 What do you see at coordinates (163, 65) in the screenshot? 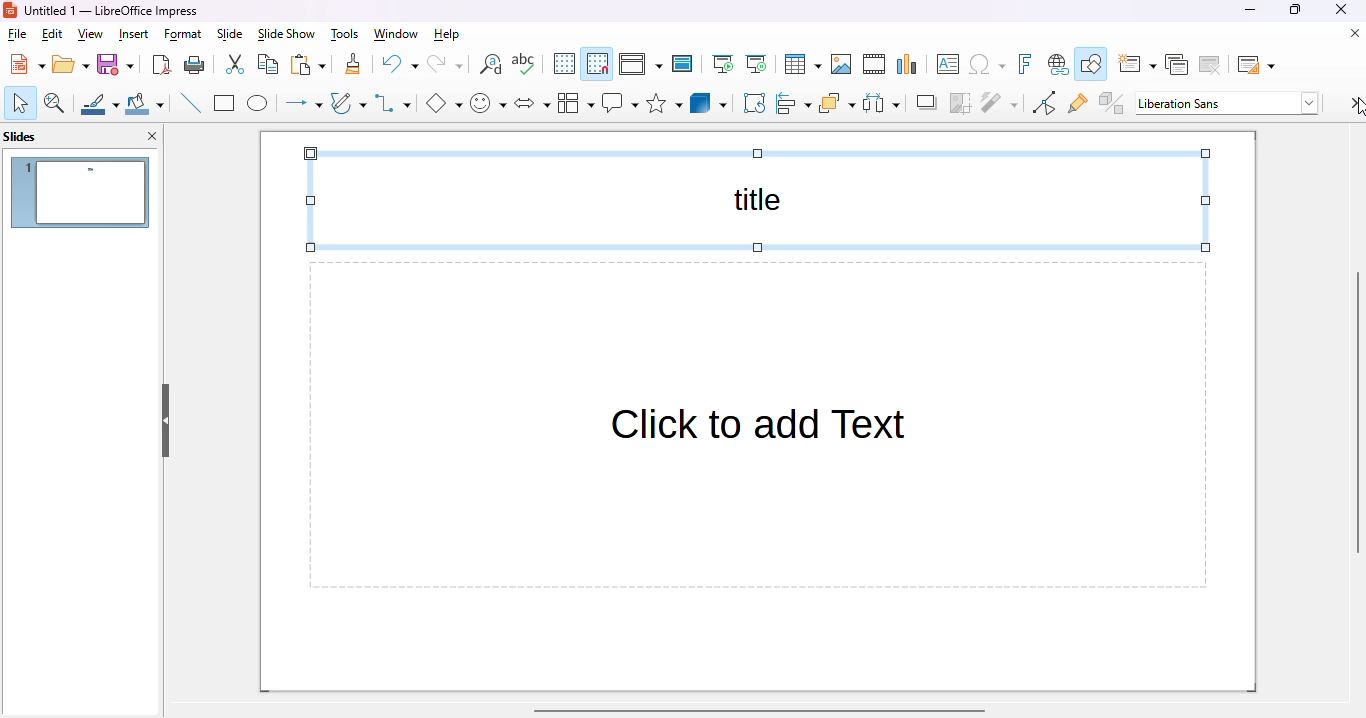
I see `export directly as PDF` at bounding box center [163, 65].